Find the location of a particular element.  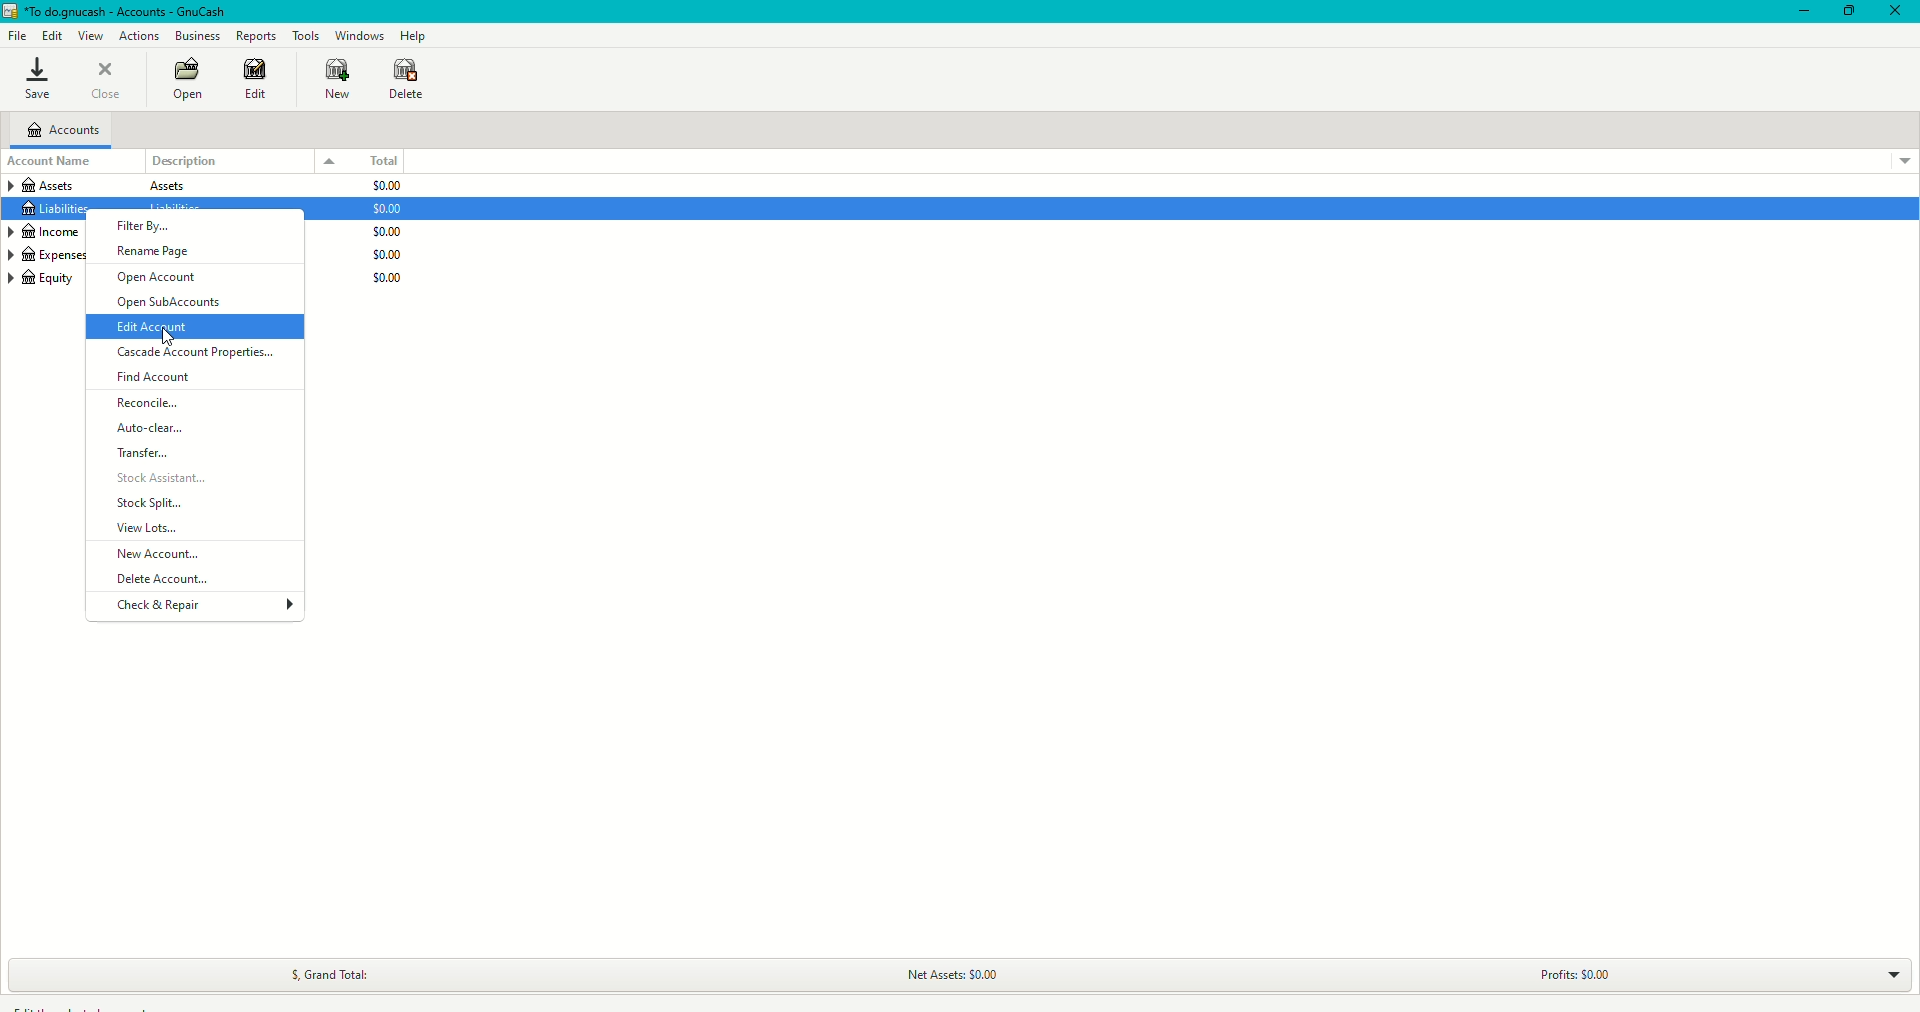

Income is located at coordinates (41, 233).